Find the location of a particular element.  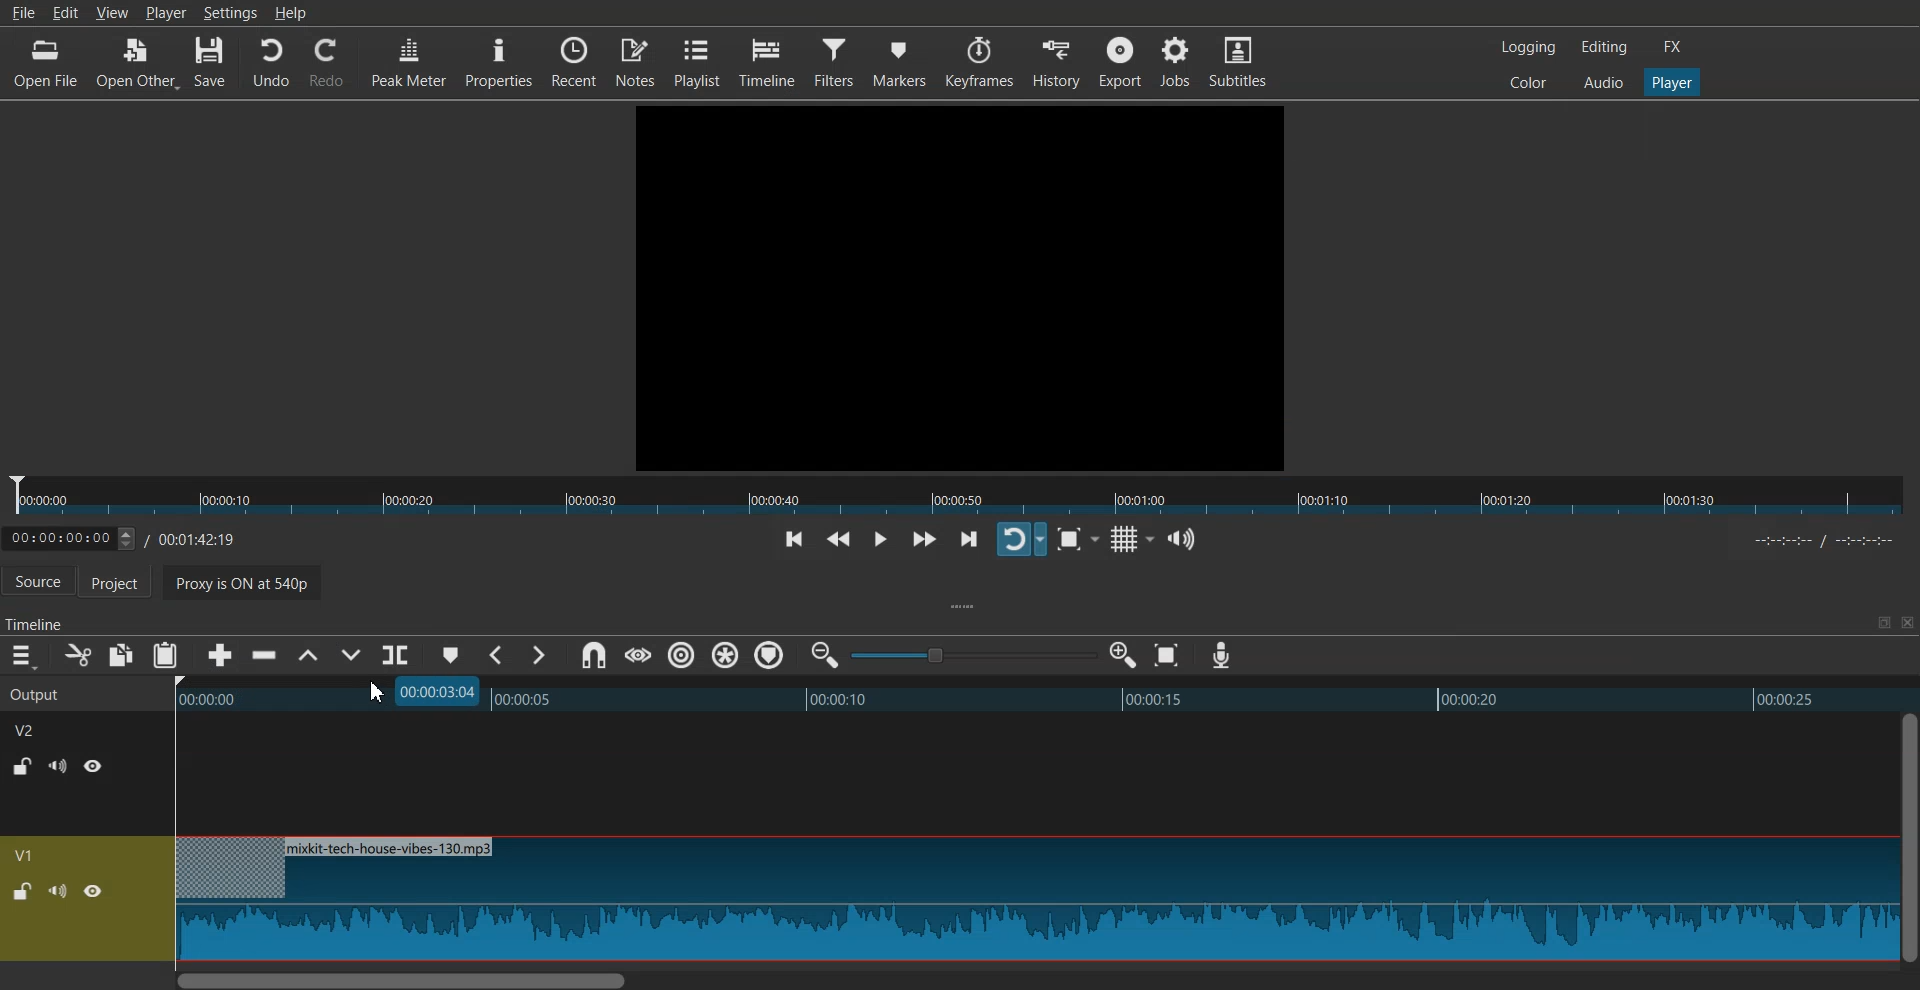

Snap is located at coordinates (593, 656).